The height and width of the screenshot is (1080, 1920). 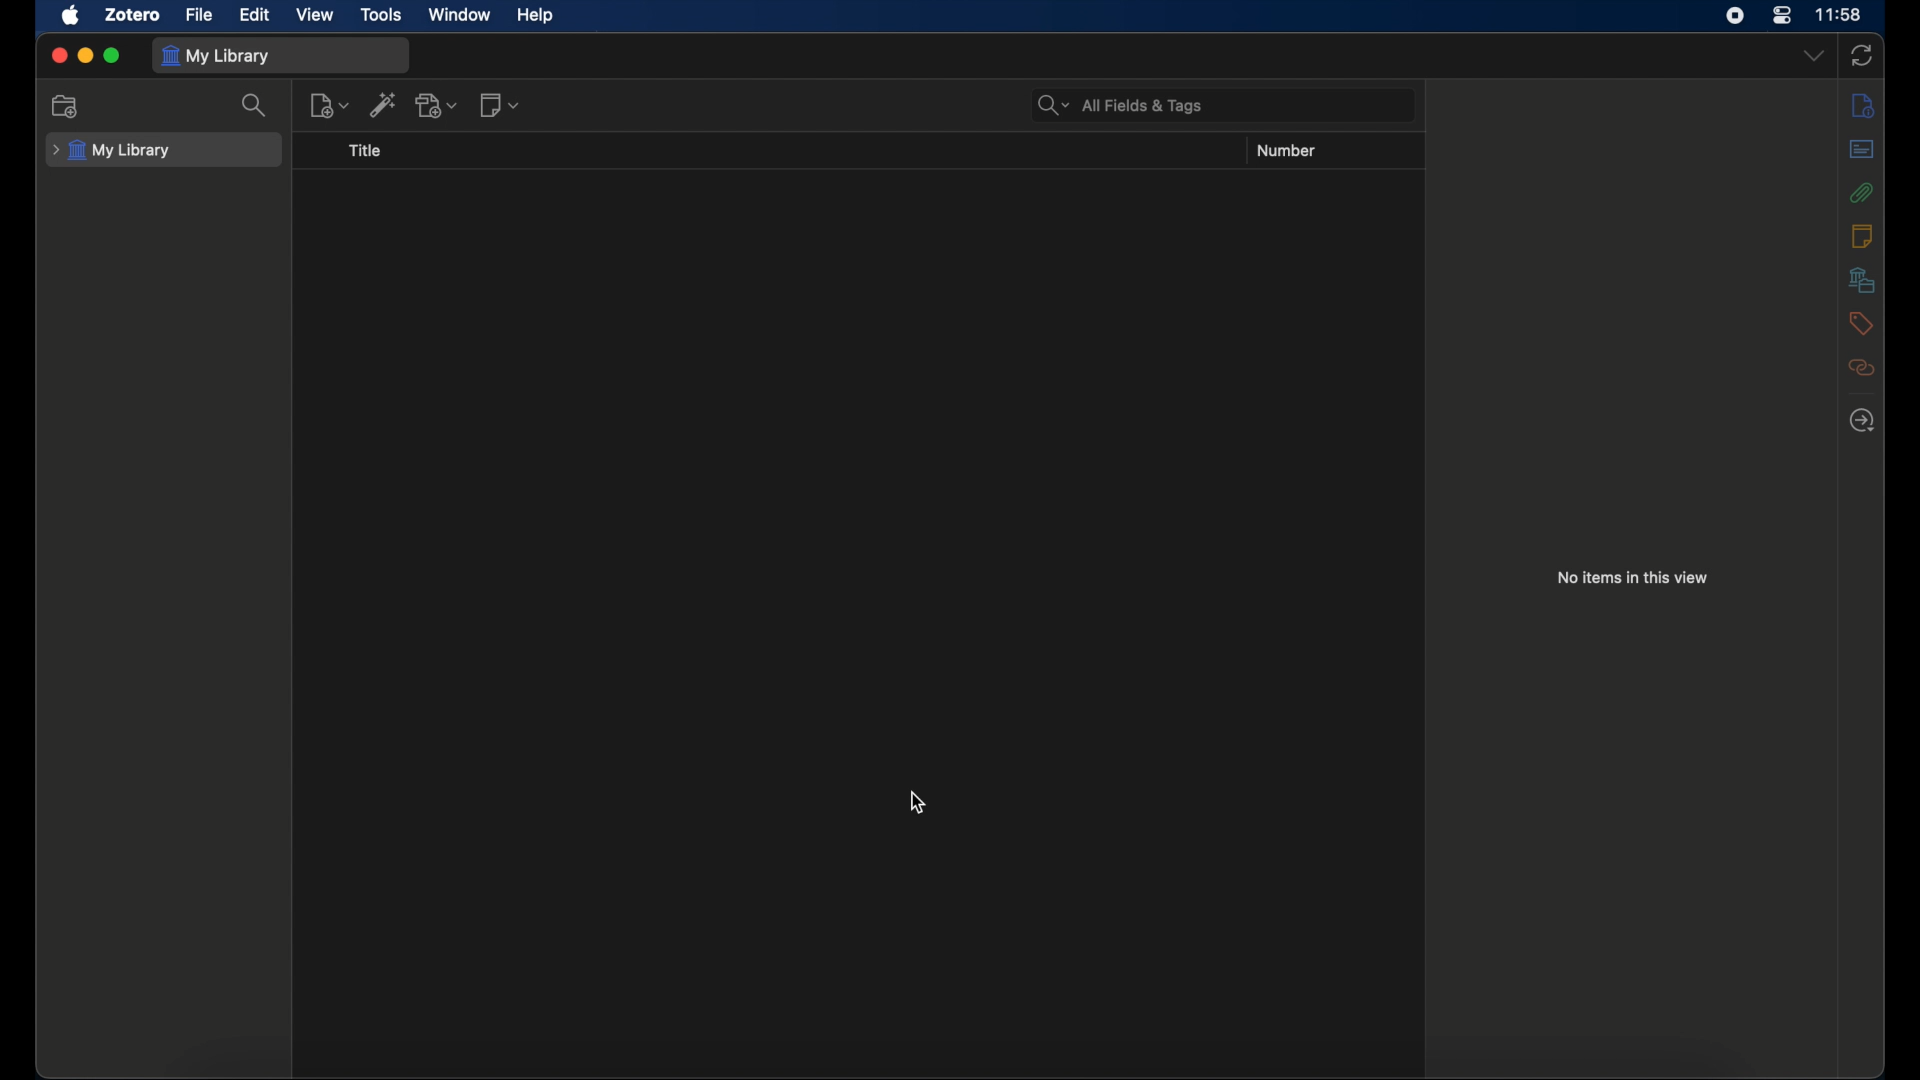 What do you see at coordinates (919, 802) in the screenshot?
I see `cursor` at bounding box center [919, 802].